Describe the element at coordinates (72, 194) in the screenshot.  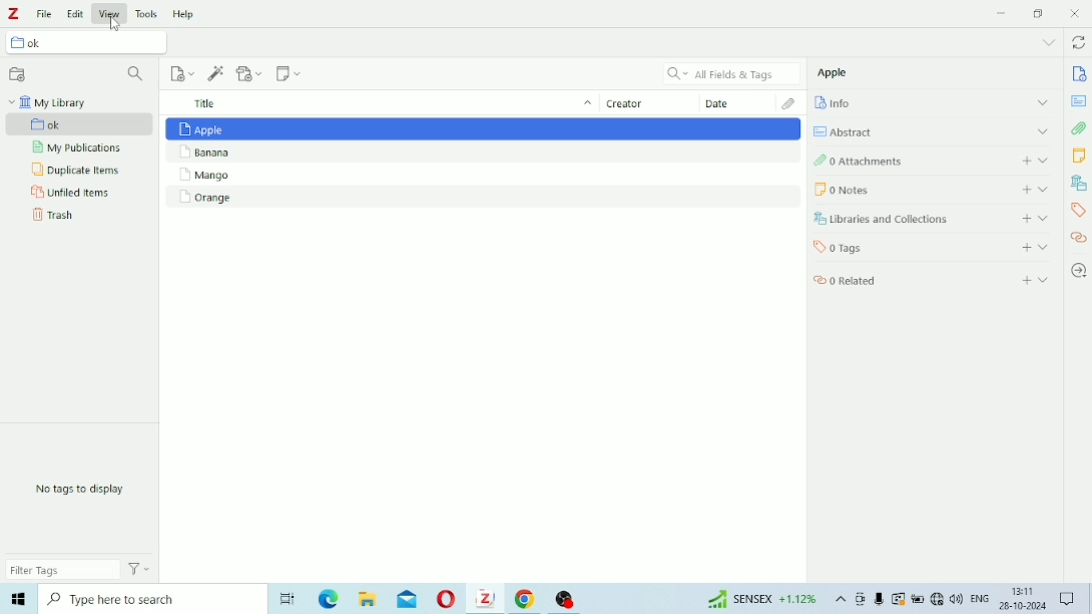
I see `Unfiled items.` at that location.